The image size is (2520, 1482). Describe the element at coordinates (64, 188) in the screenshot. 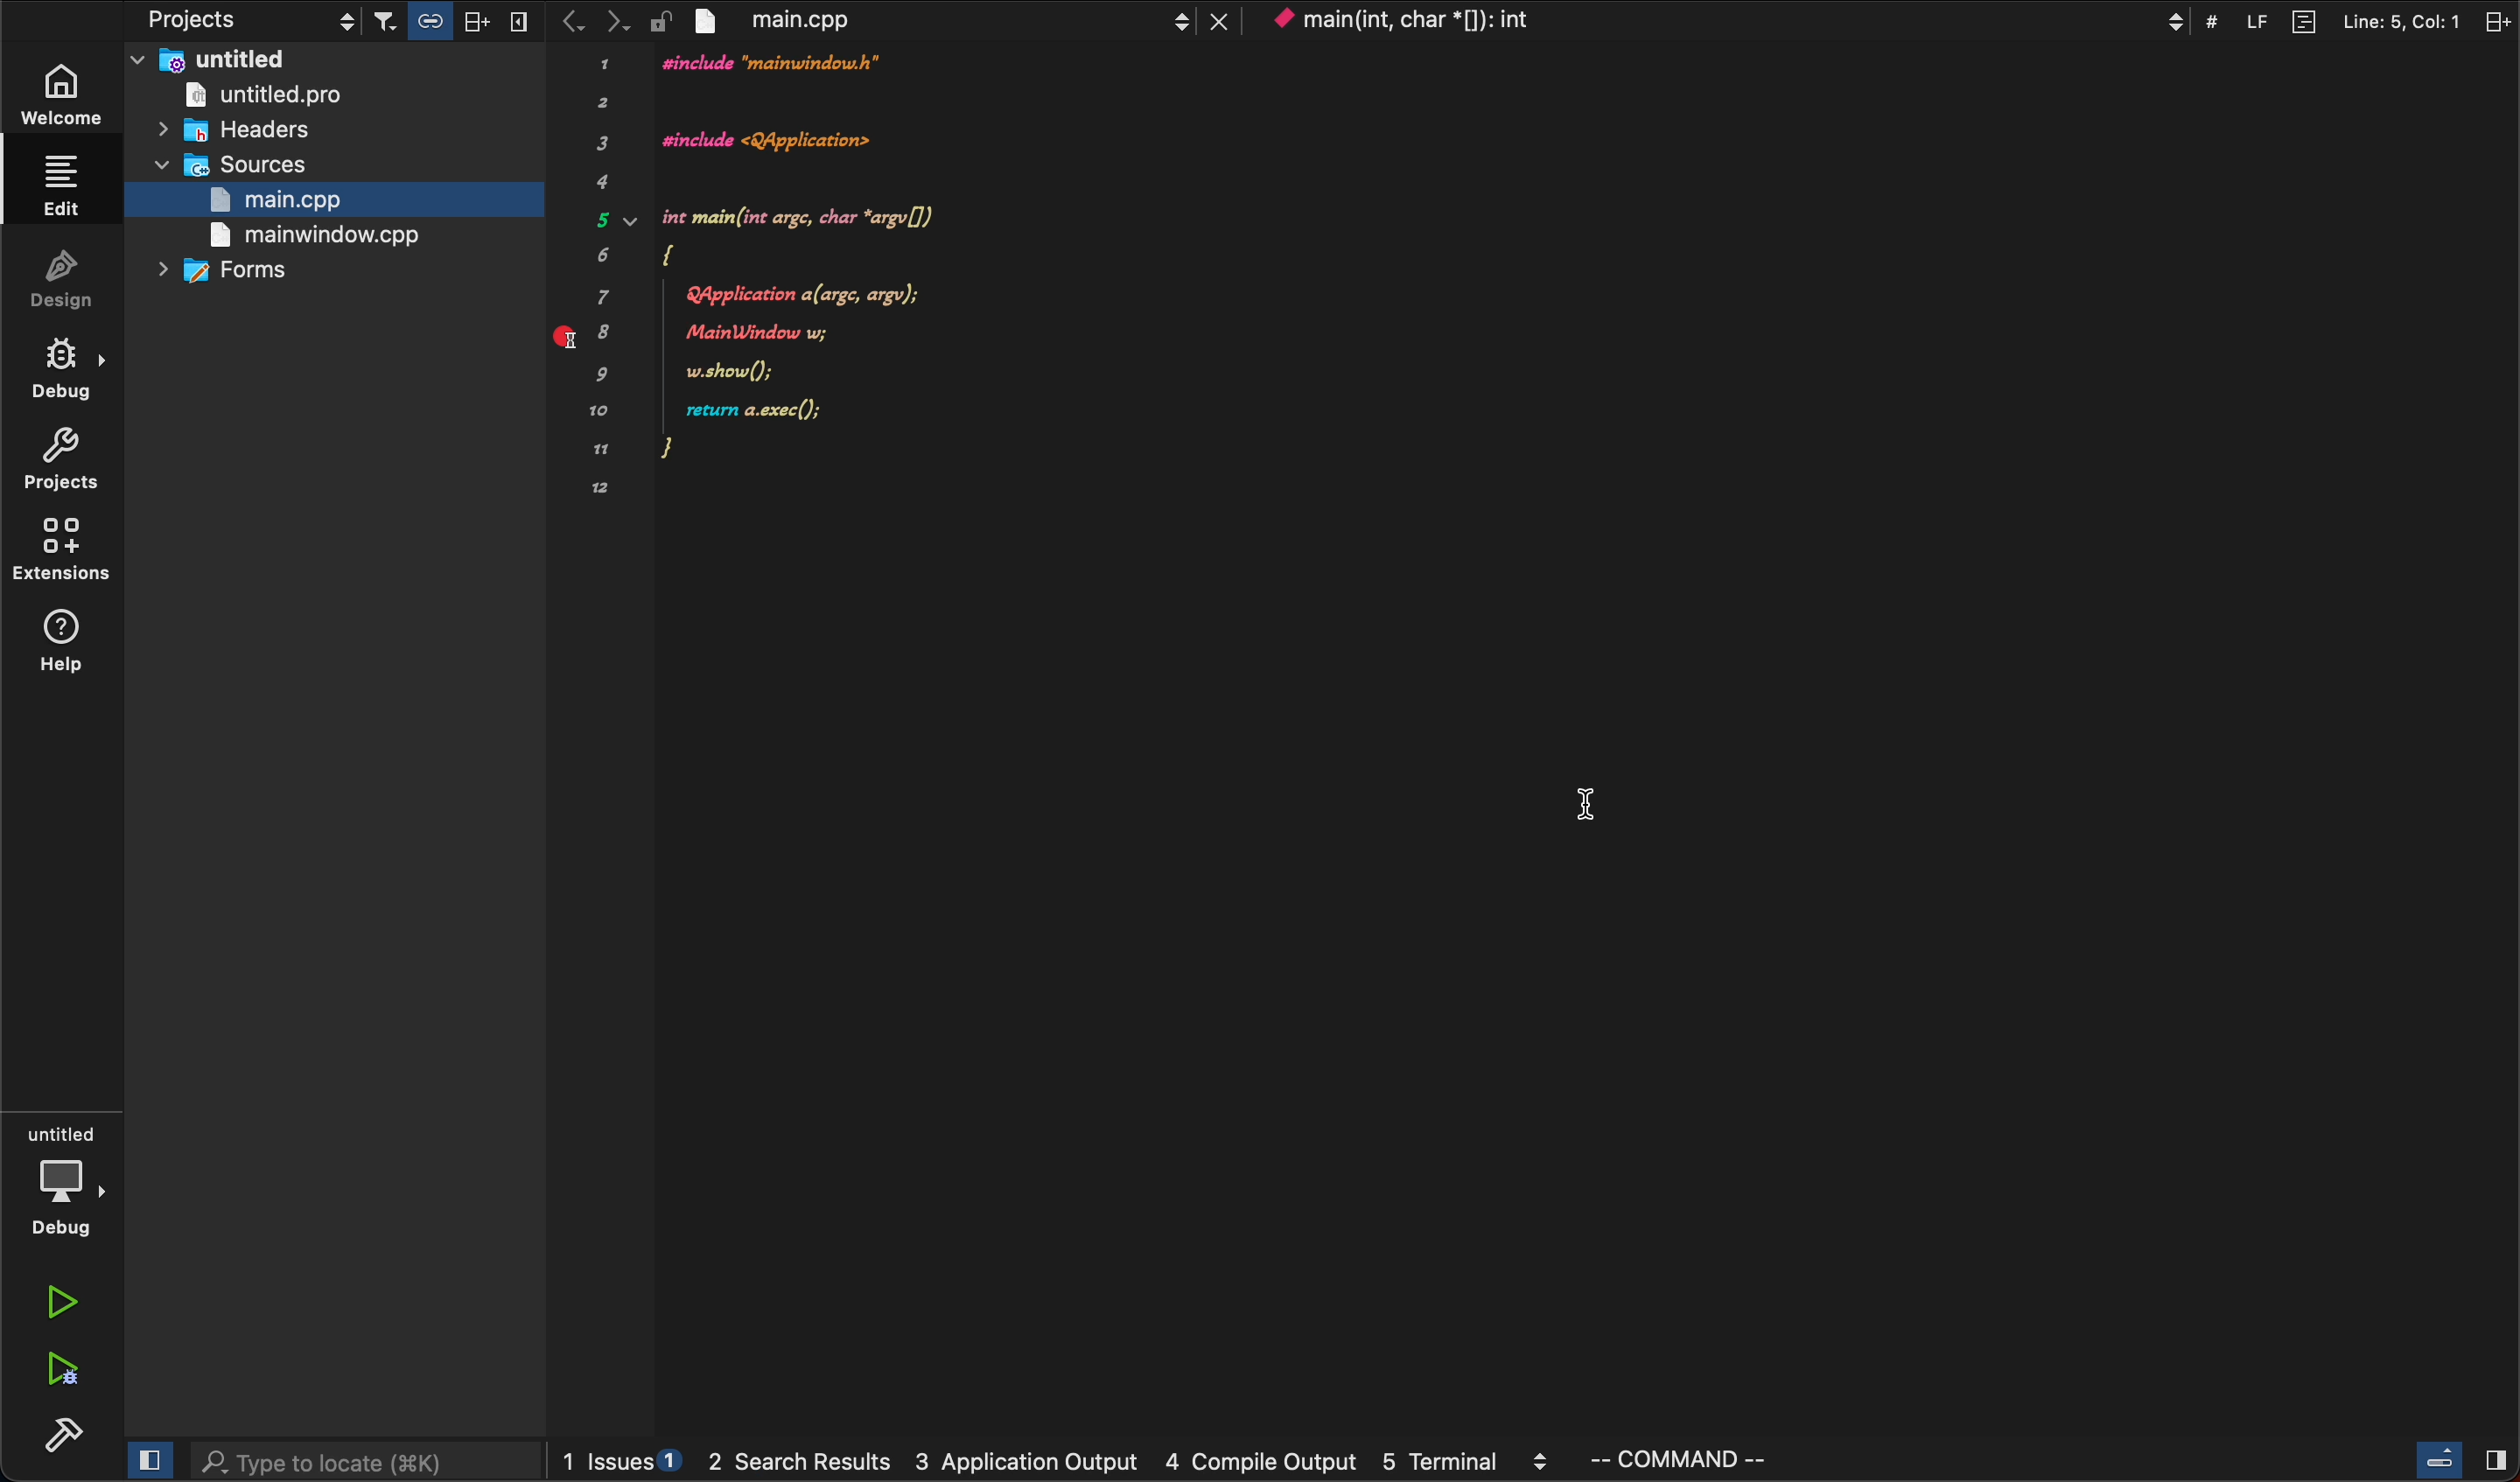

I see `edit` at that location.